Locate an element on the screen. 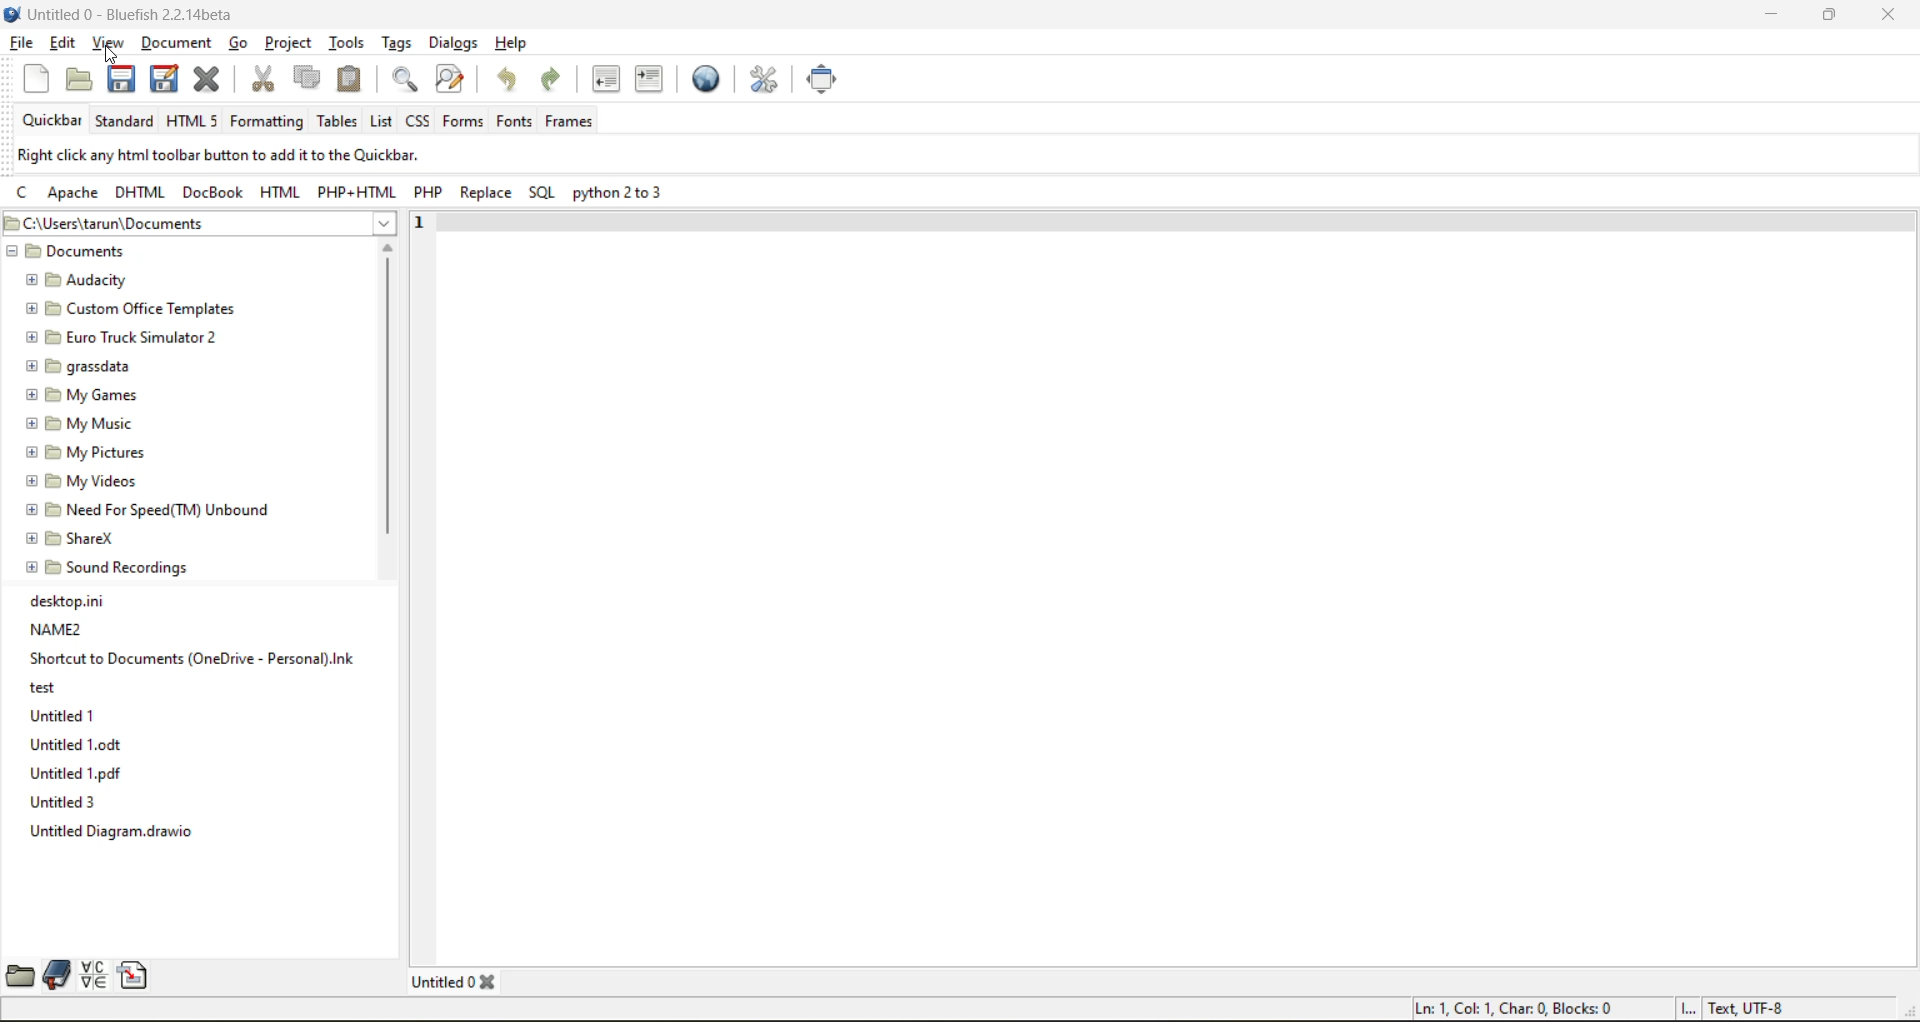 This screenshot has height=1022, width=1920. dhtml is located at coordinates (141, 195).